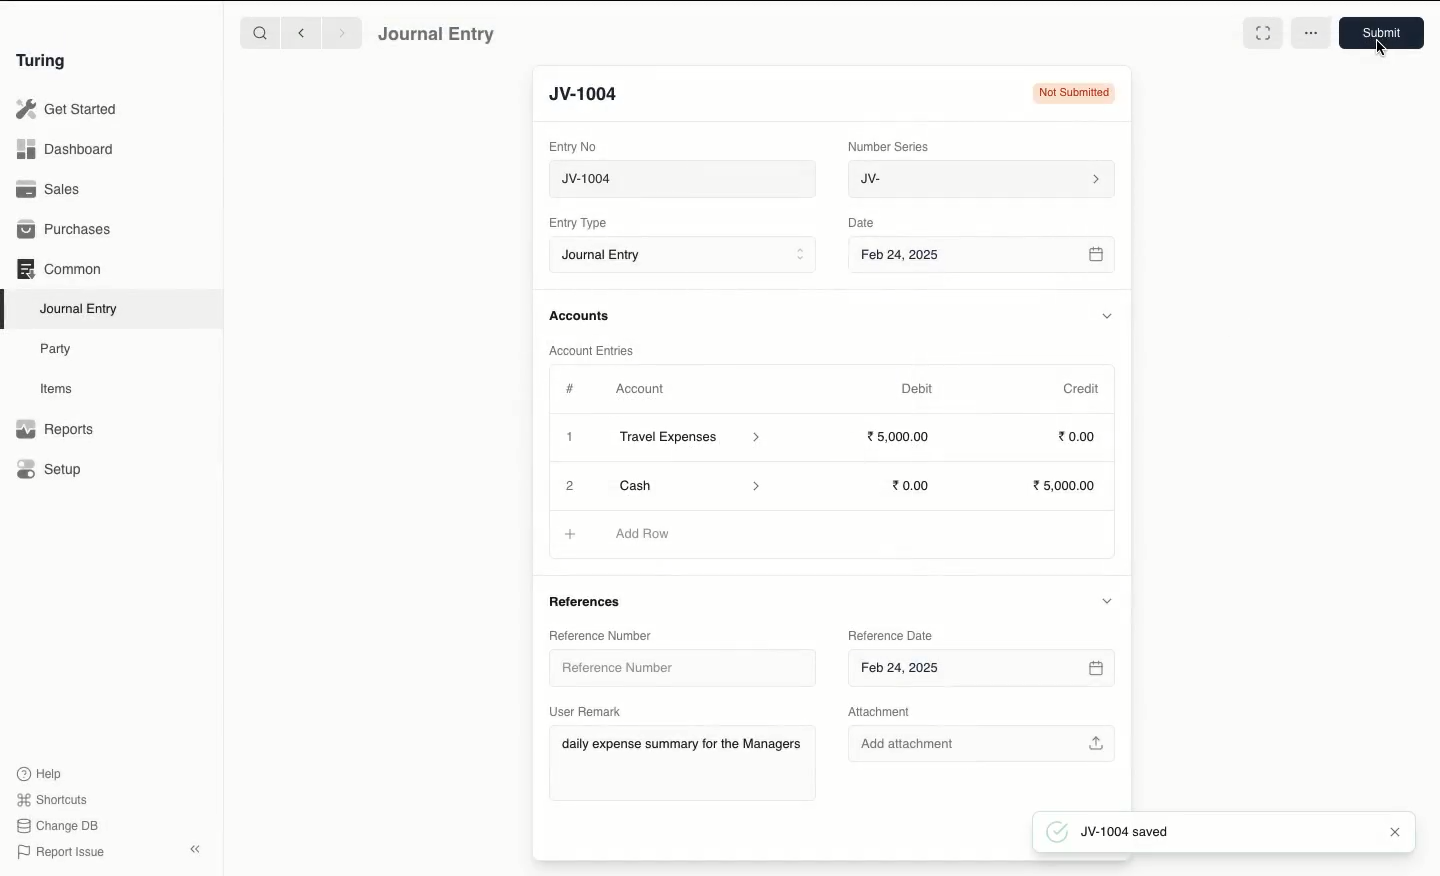 This screenshot has width=1440, height=876. Describe the element at coordinates (685, 484) in the screenshot. I see `Cash` at that location.